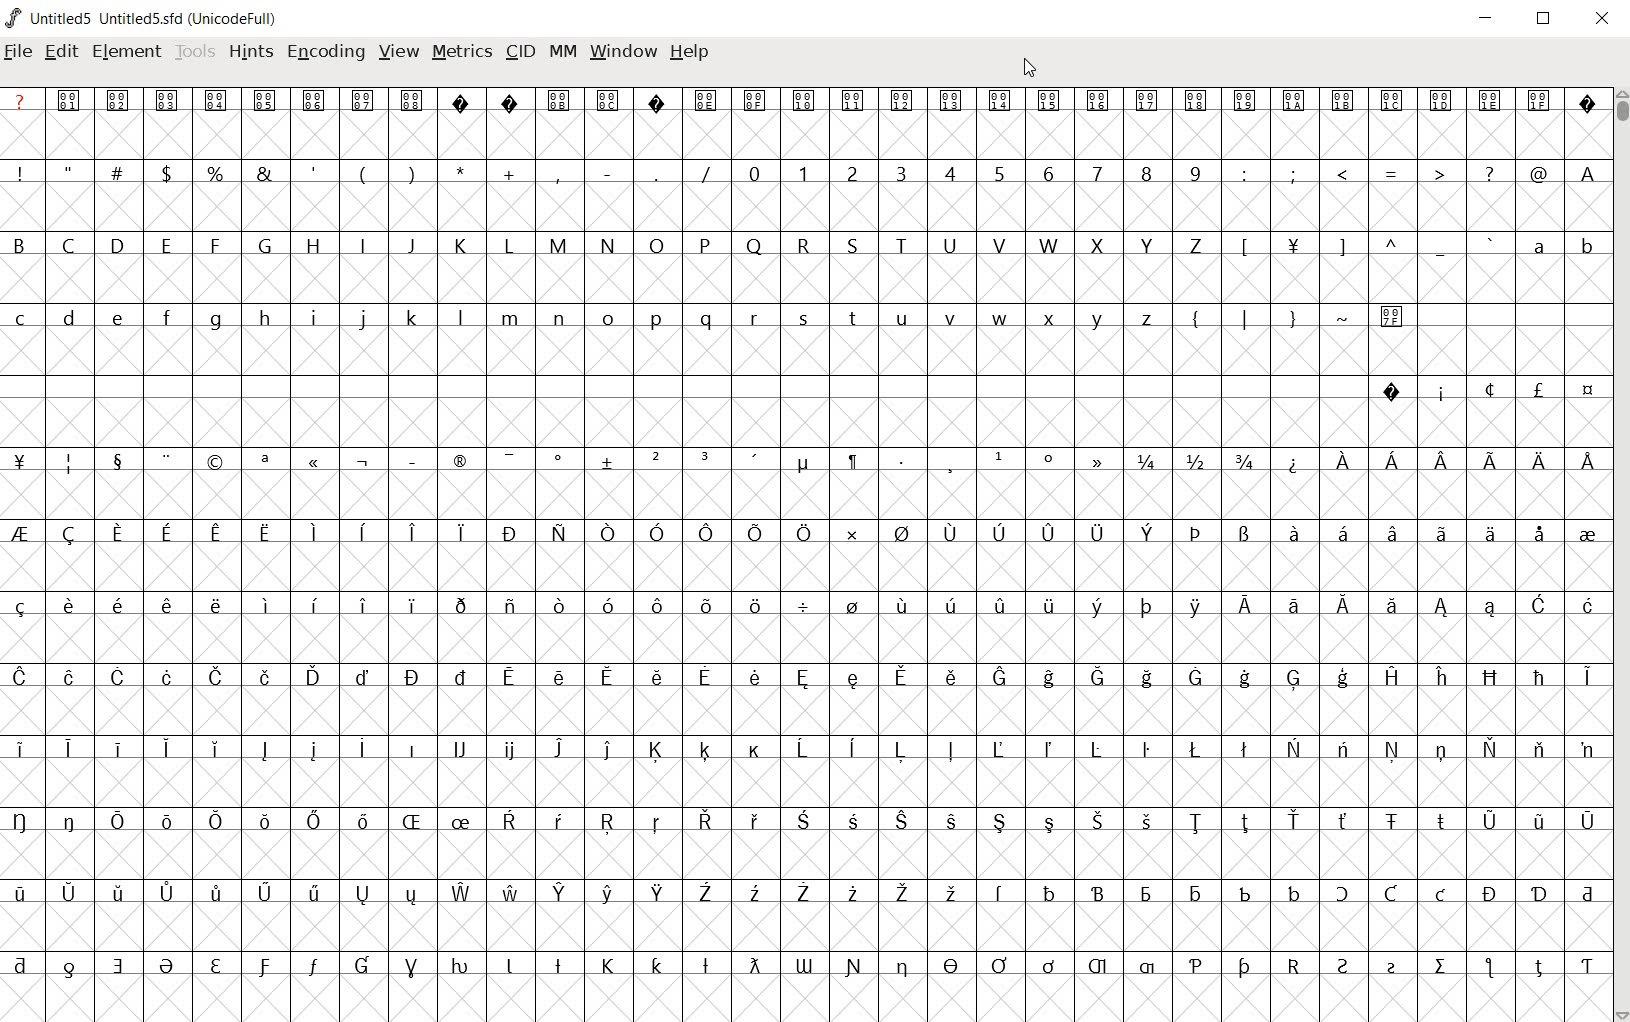  I want to click on p, so click(655, 320).